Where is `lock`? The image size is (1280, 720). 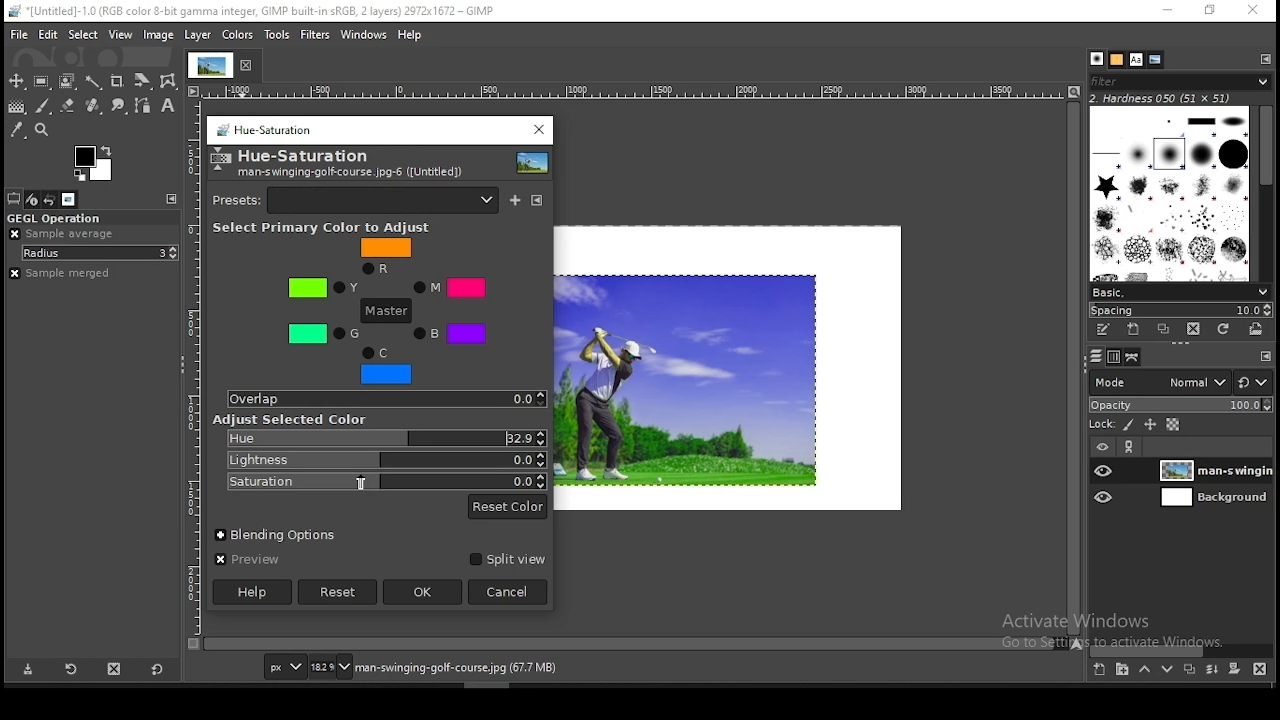 lock is located at coordinates (1103, 425).